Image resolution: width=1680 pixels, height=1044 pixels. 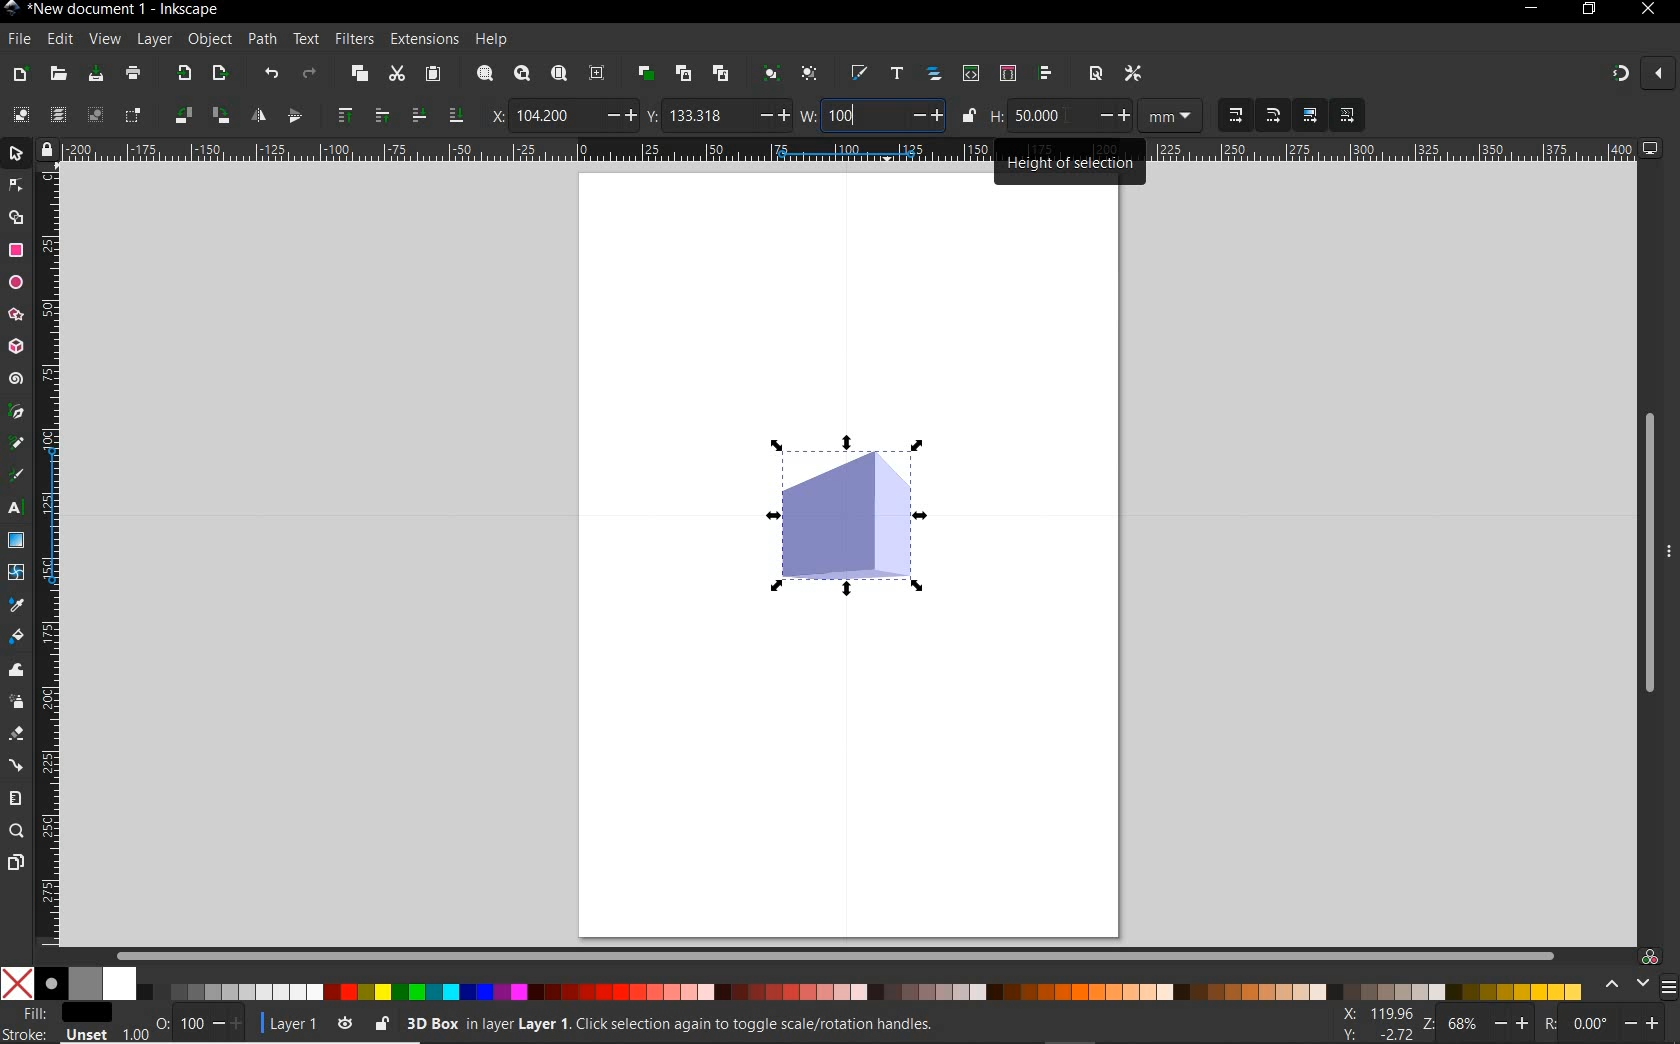 I want to click on extensions, so click(x=422, y=40).